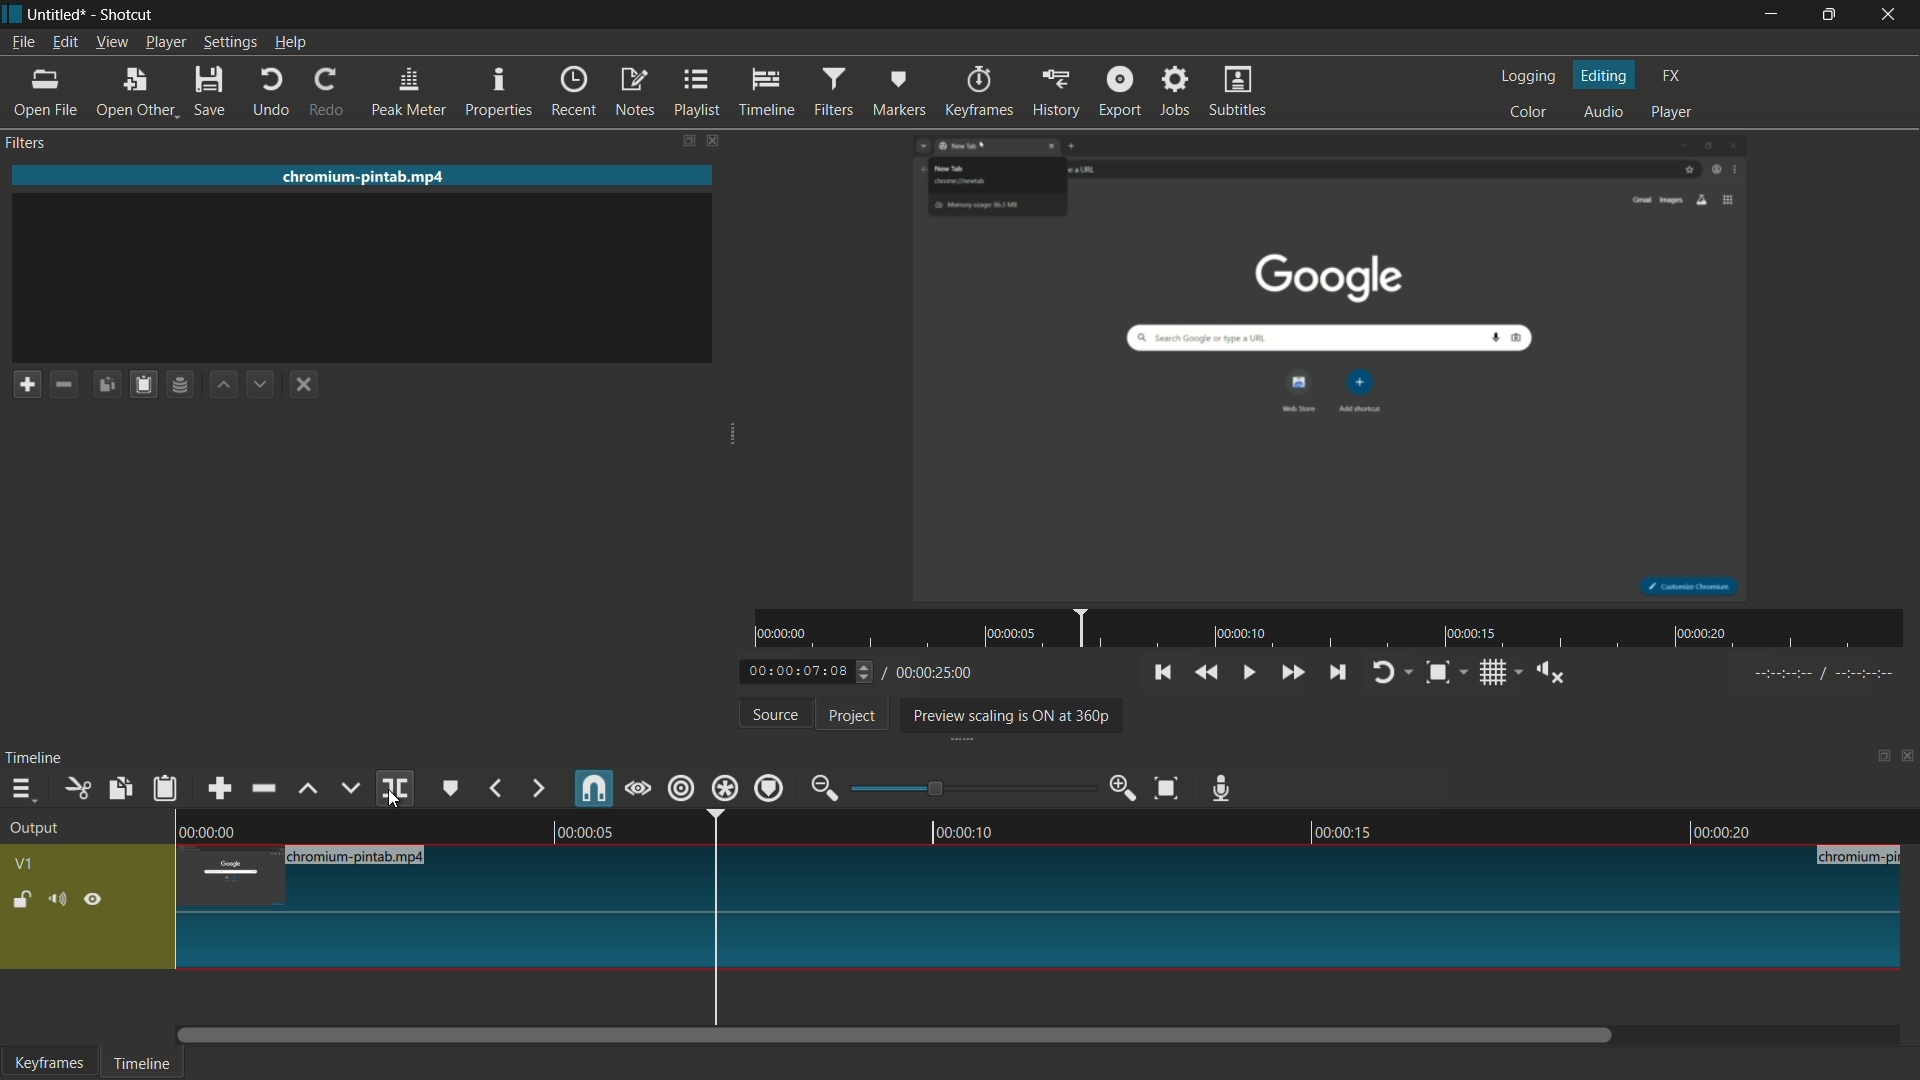  I want to click on lift, so click(310, 790).